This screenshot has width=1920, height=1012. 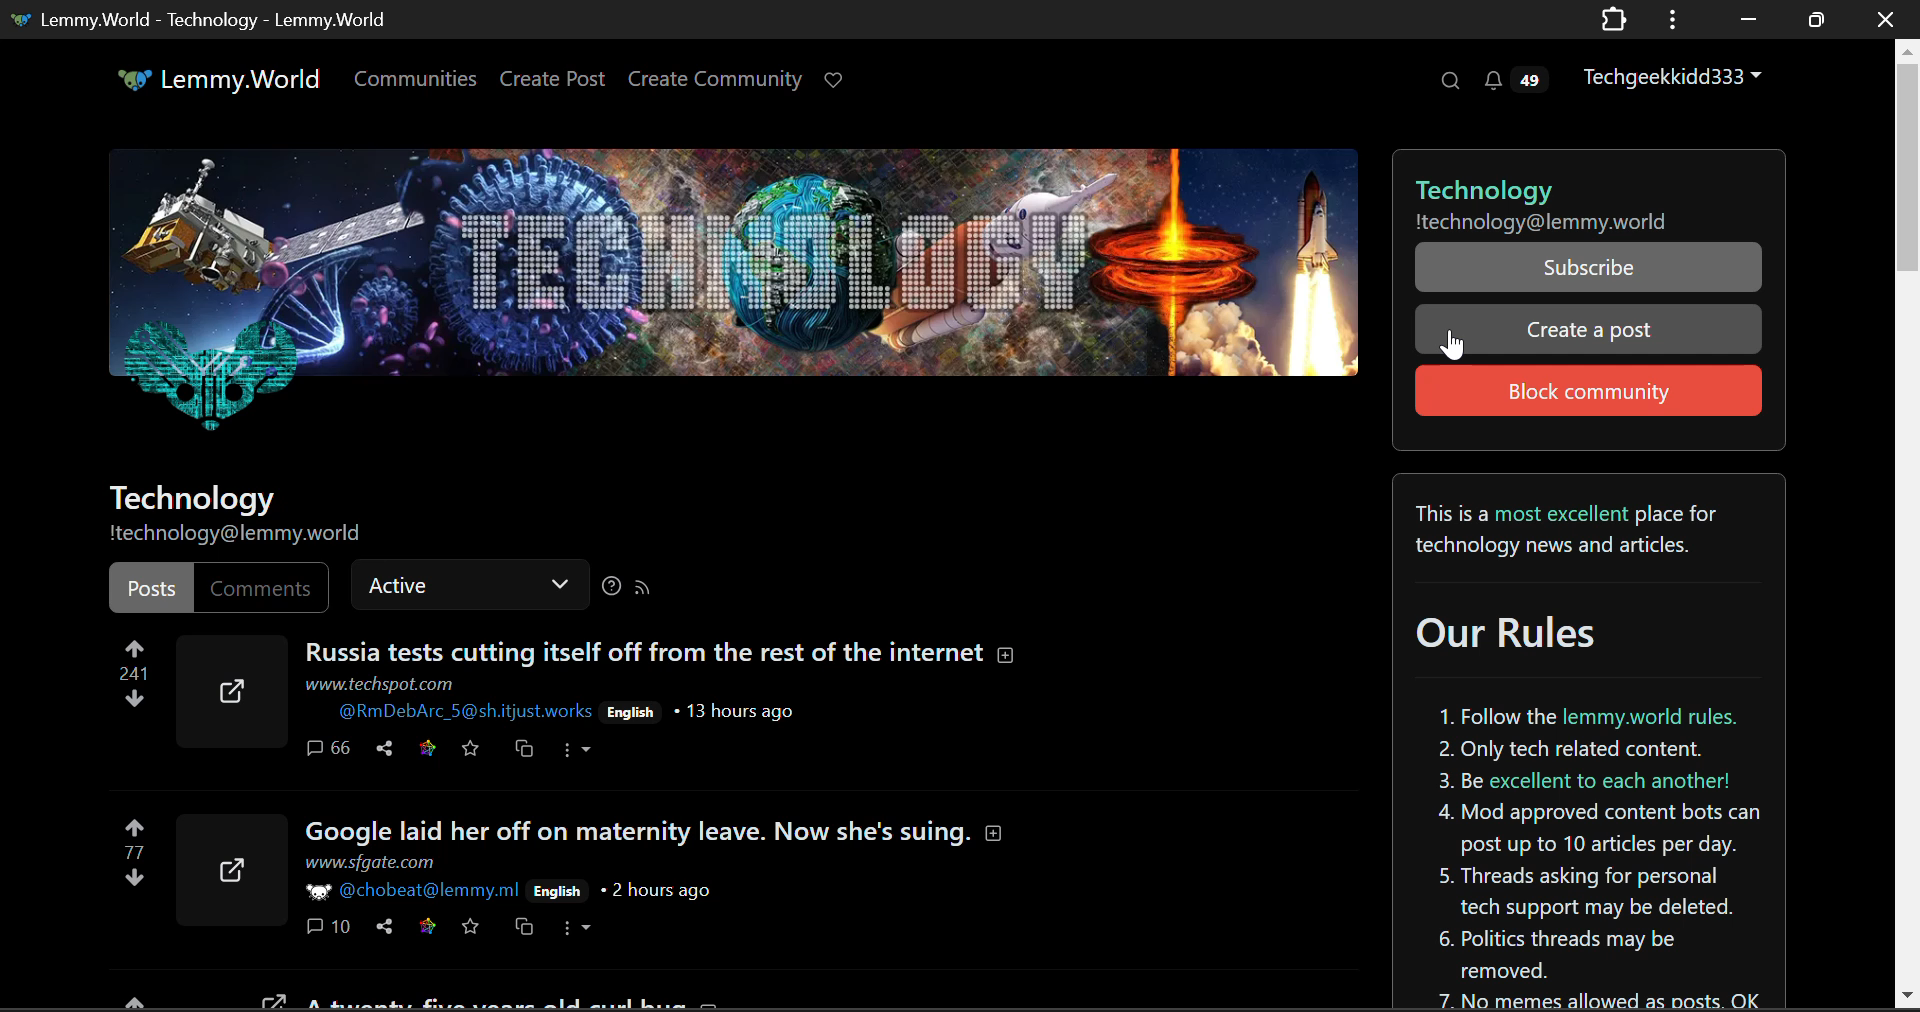 What do you see at coordinates (580, 928) in the screenshot?
I see `More Options` at bounding box center [580, 928].